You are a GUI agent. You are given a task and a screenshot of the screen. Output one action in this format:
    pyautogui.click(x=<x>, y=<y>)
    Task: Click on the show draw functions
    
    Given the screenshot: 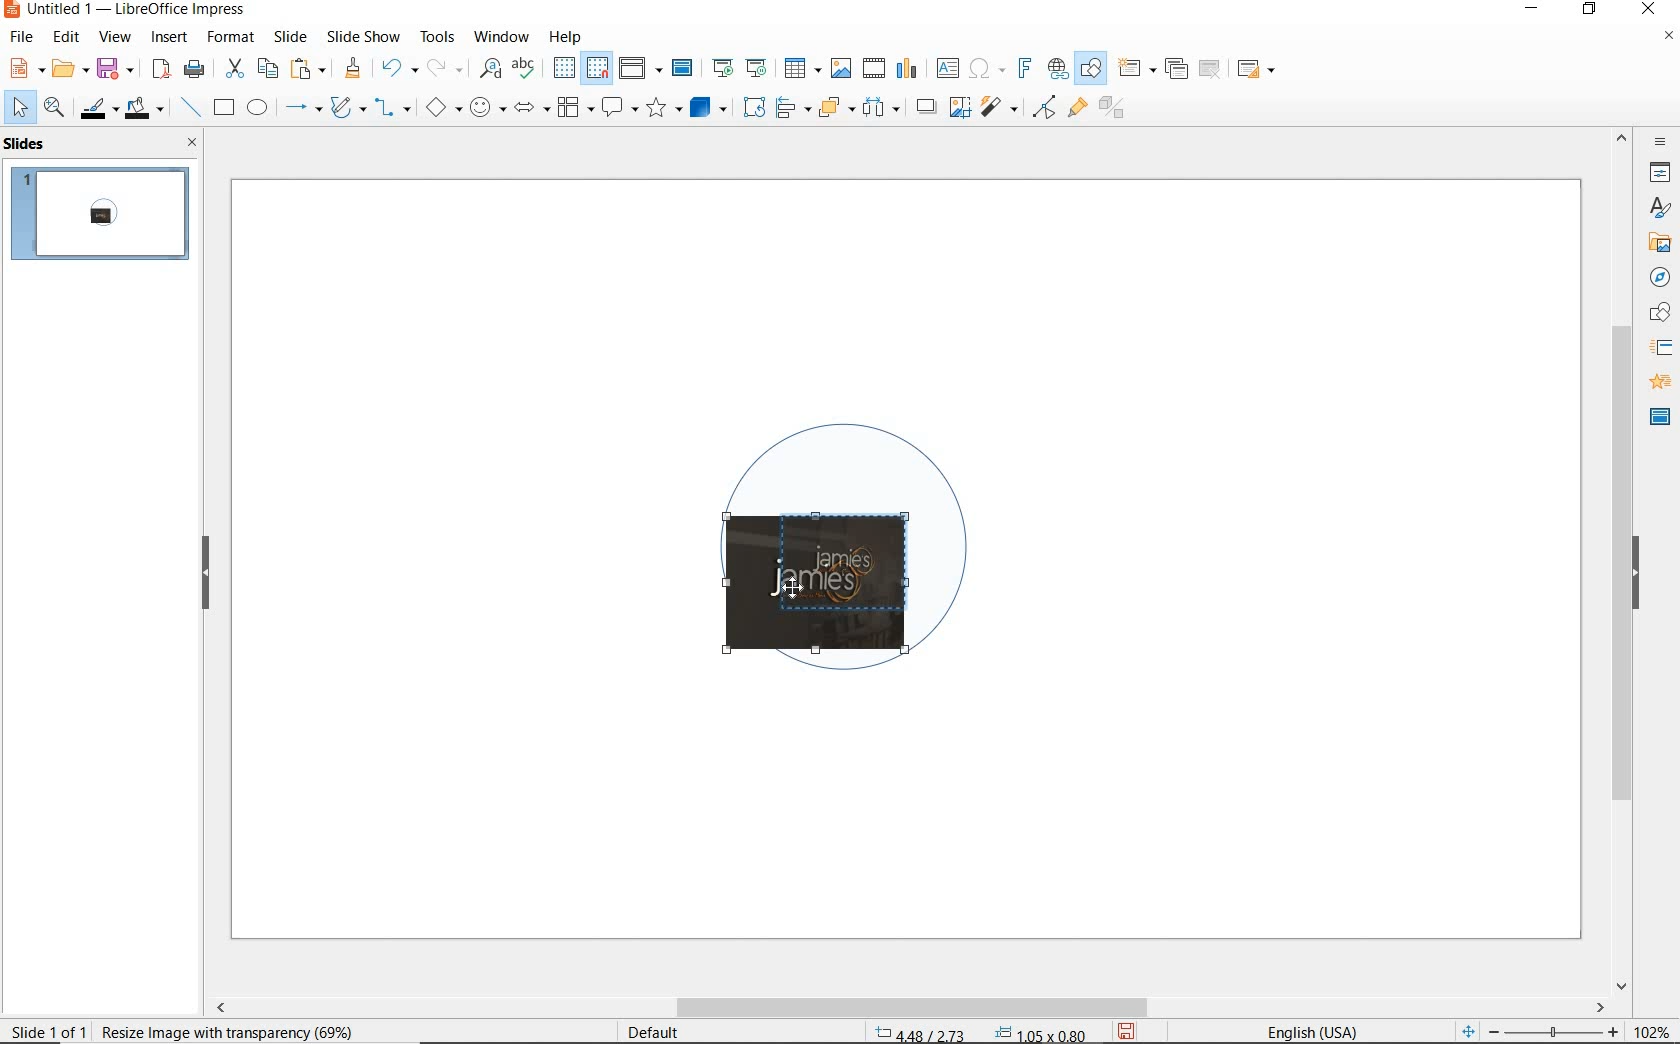 What is the action you would take?
    pyautogui.click(x=1091, y=69)
    